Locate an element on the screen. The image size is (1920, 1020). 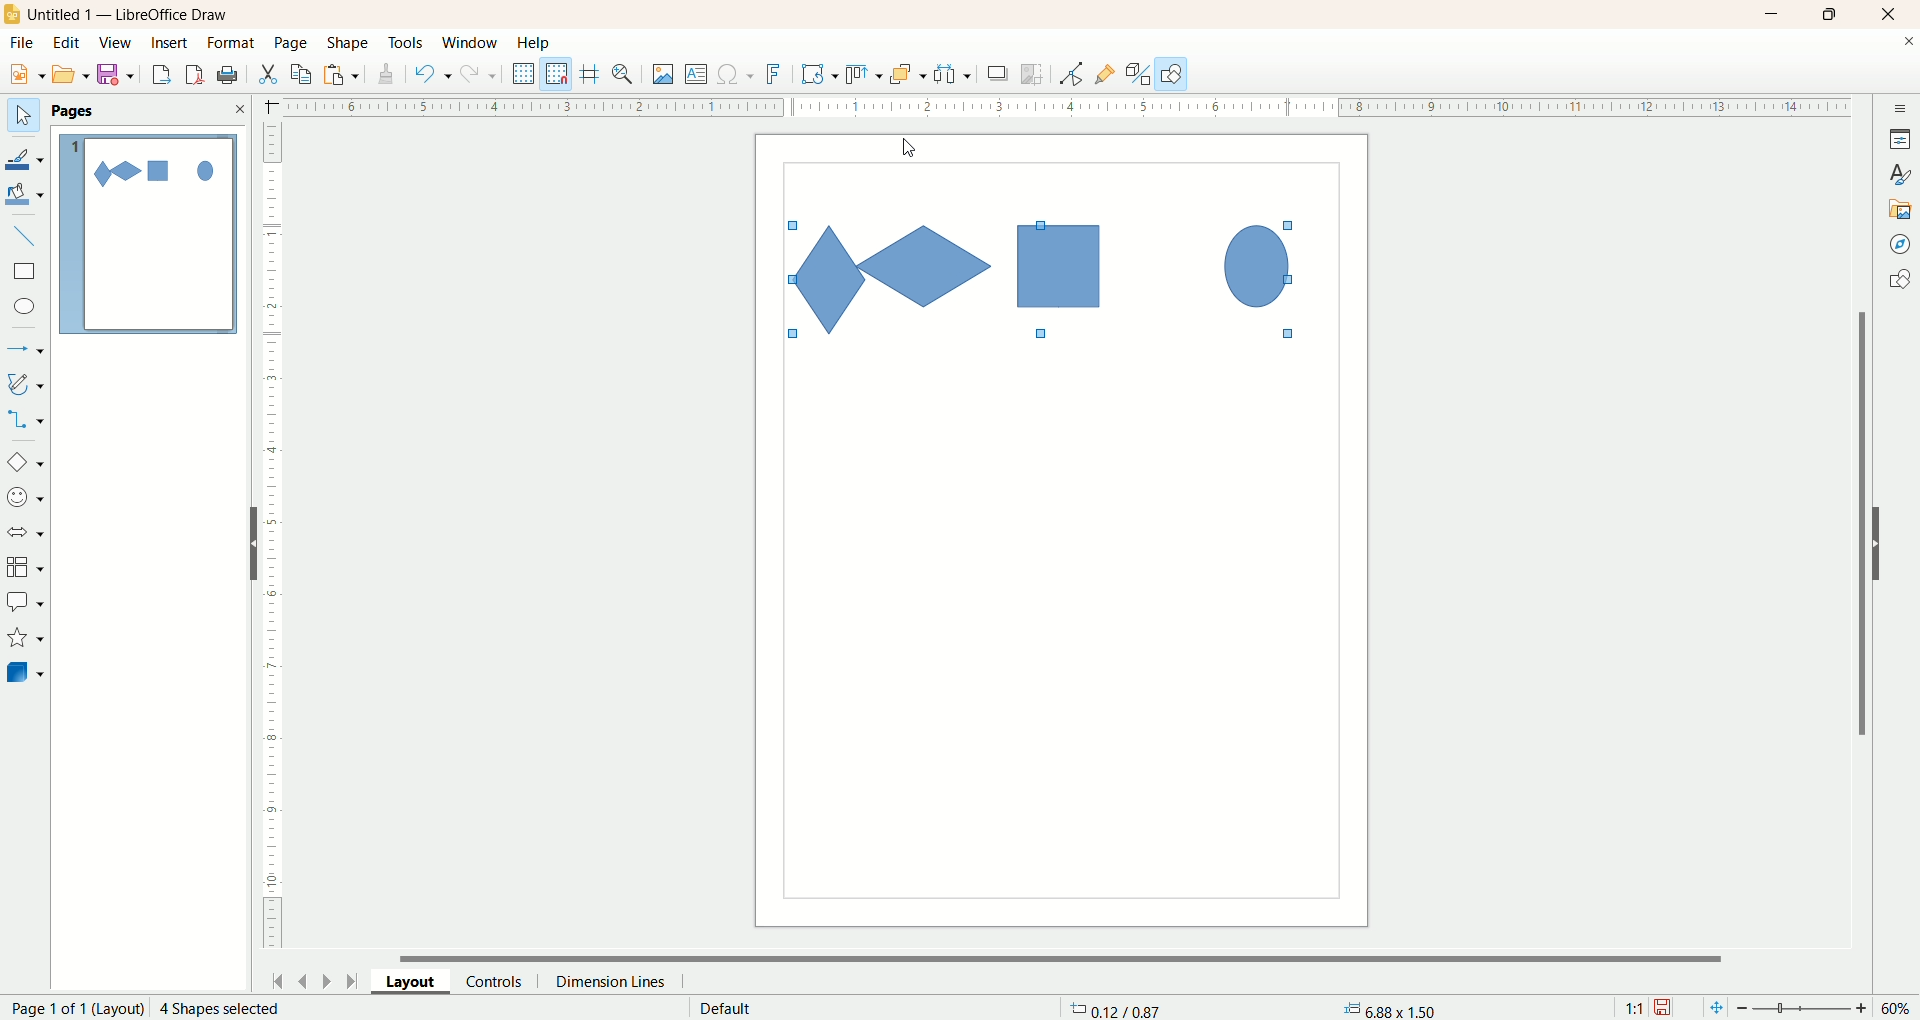
dimension lines is located at coordinates (616, 981).